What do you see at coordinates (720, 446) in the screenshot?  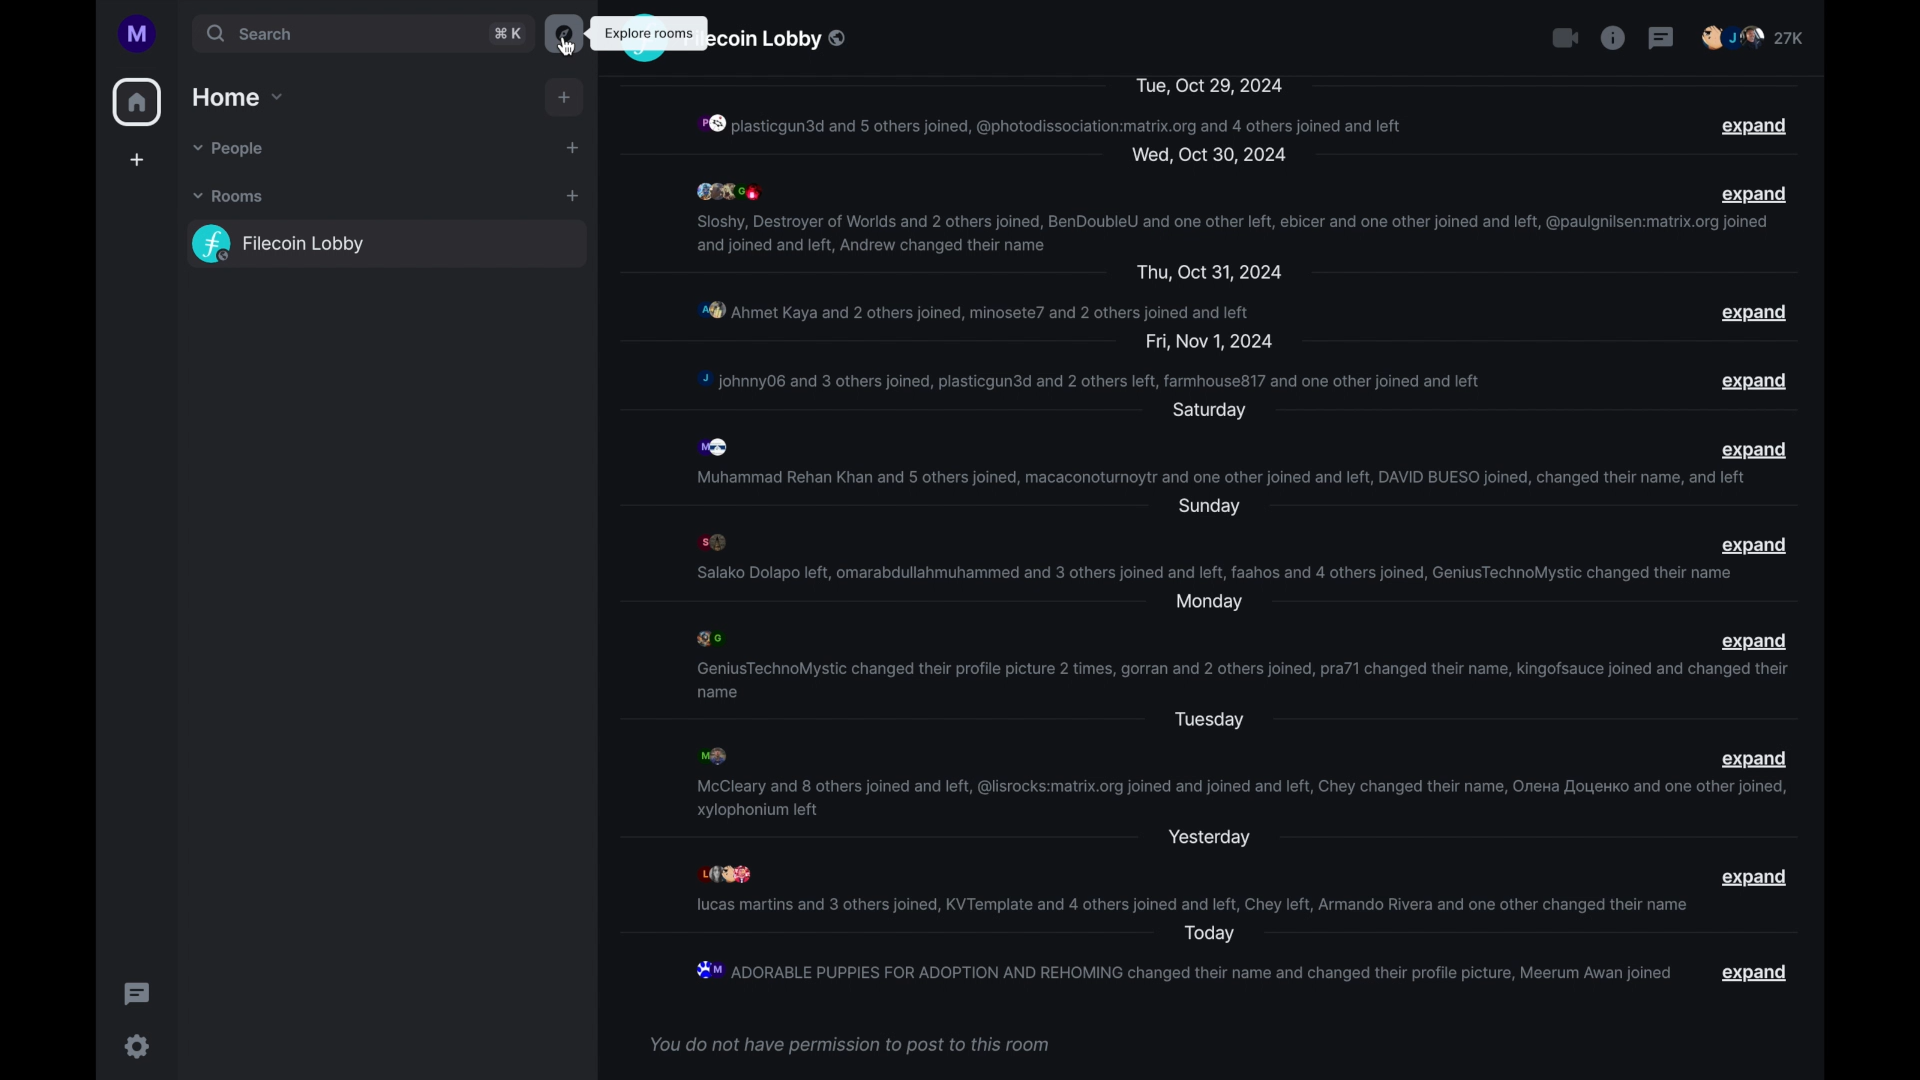 I see `participants` at bounding box center [720, 446].